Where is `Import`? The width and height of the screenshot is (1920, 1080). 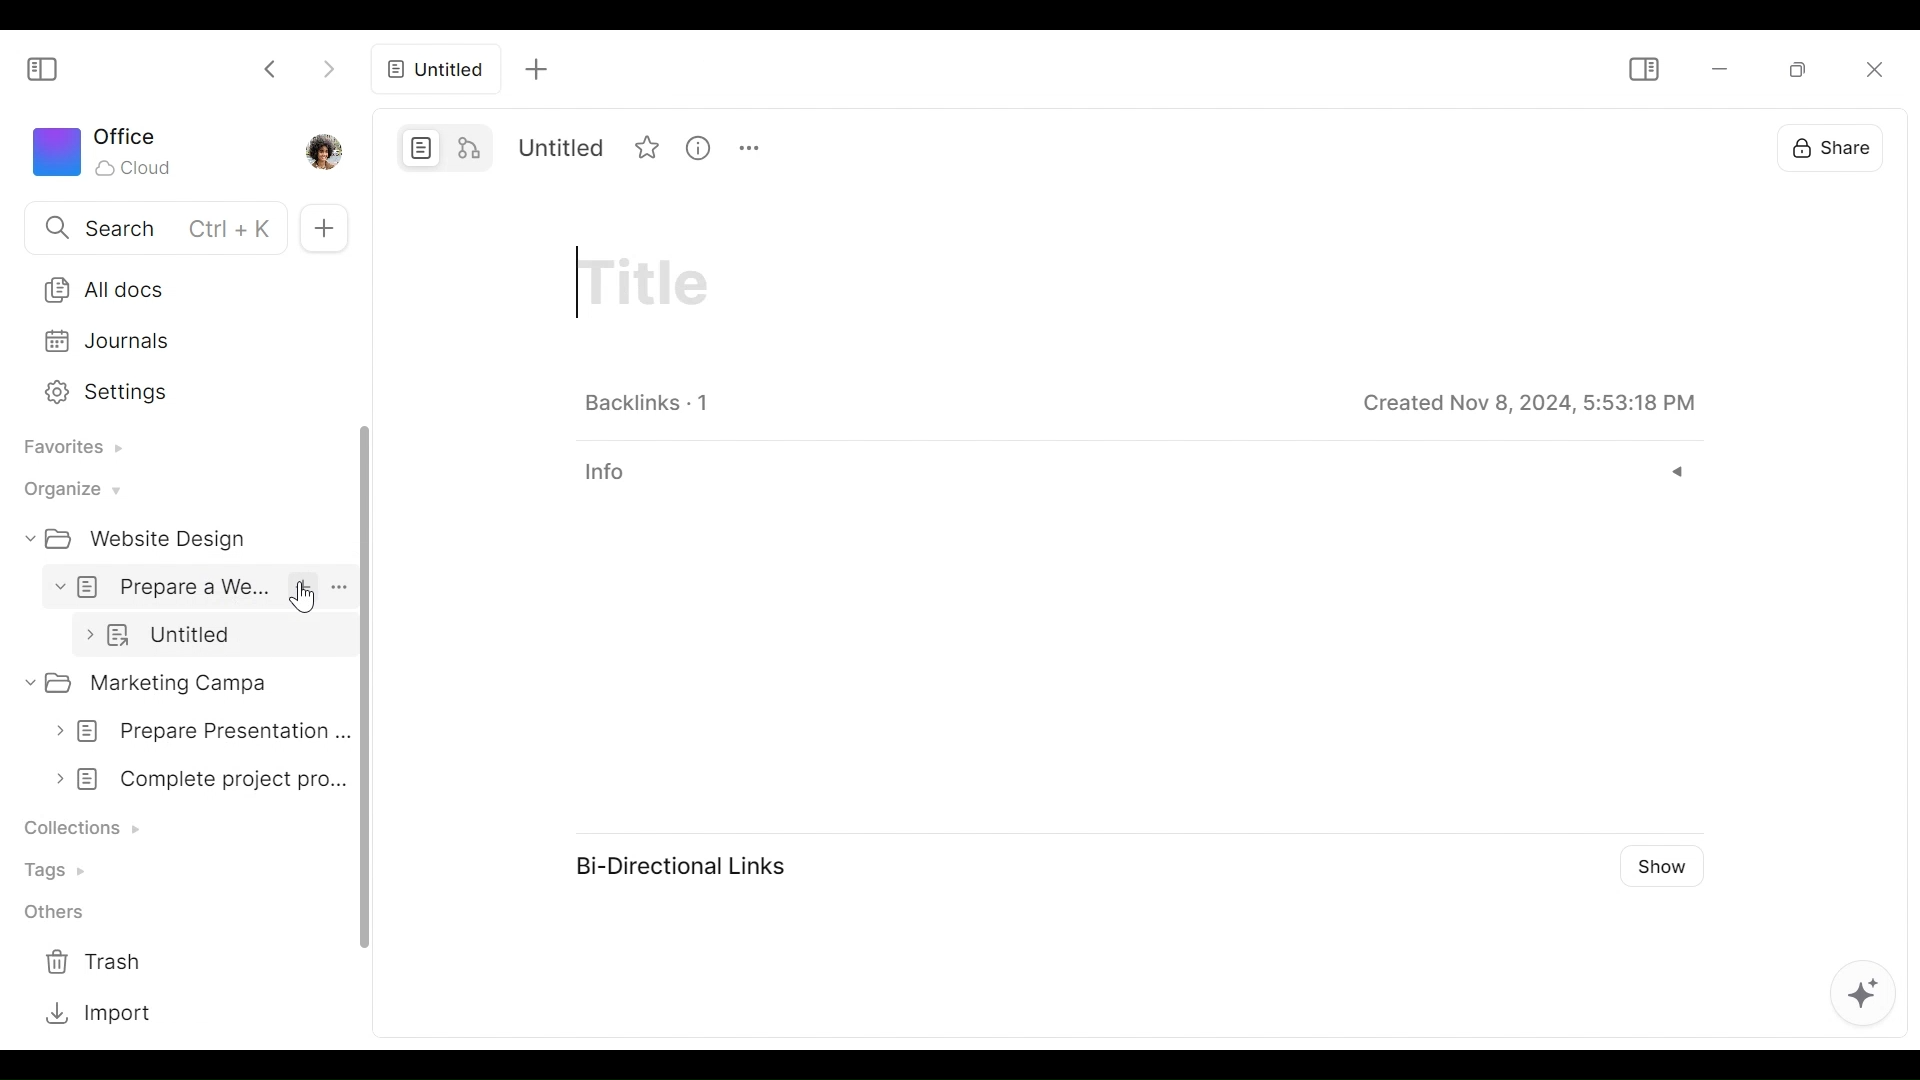
Import is located at coordinates (94, 1011).